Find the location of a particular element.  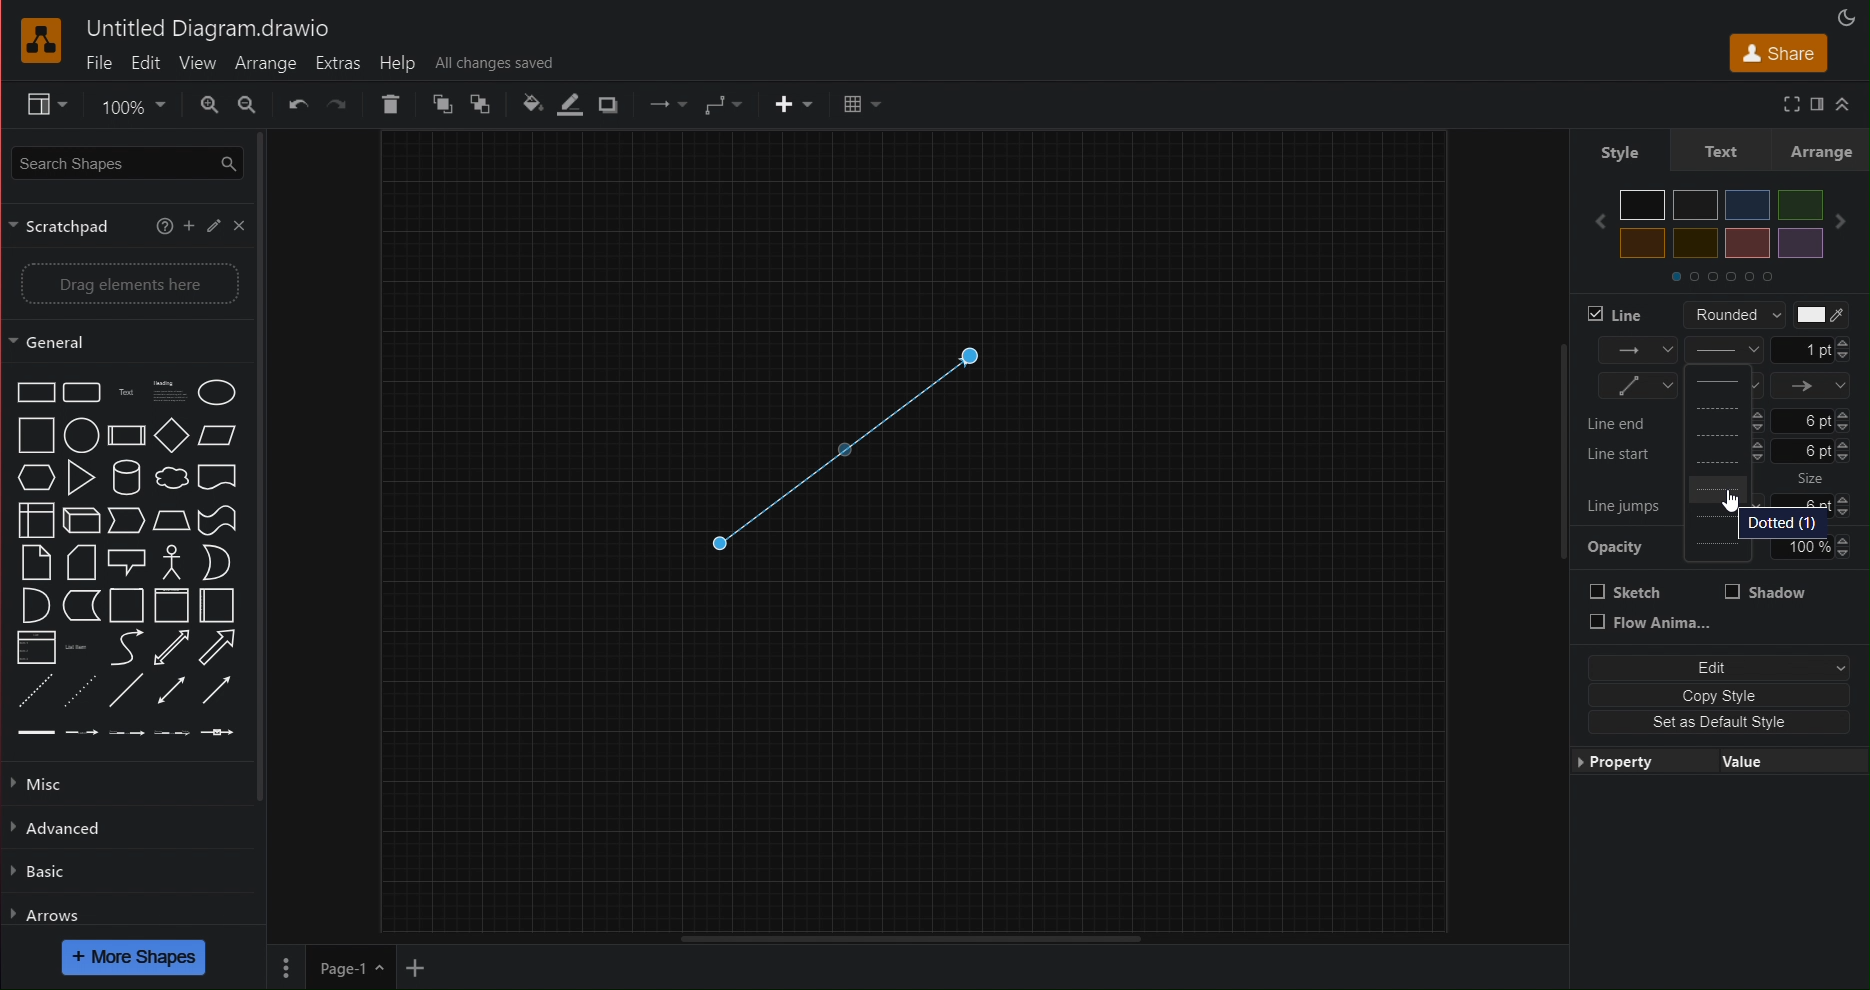

Connector is located at coordinates (723, 105).